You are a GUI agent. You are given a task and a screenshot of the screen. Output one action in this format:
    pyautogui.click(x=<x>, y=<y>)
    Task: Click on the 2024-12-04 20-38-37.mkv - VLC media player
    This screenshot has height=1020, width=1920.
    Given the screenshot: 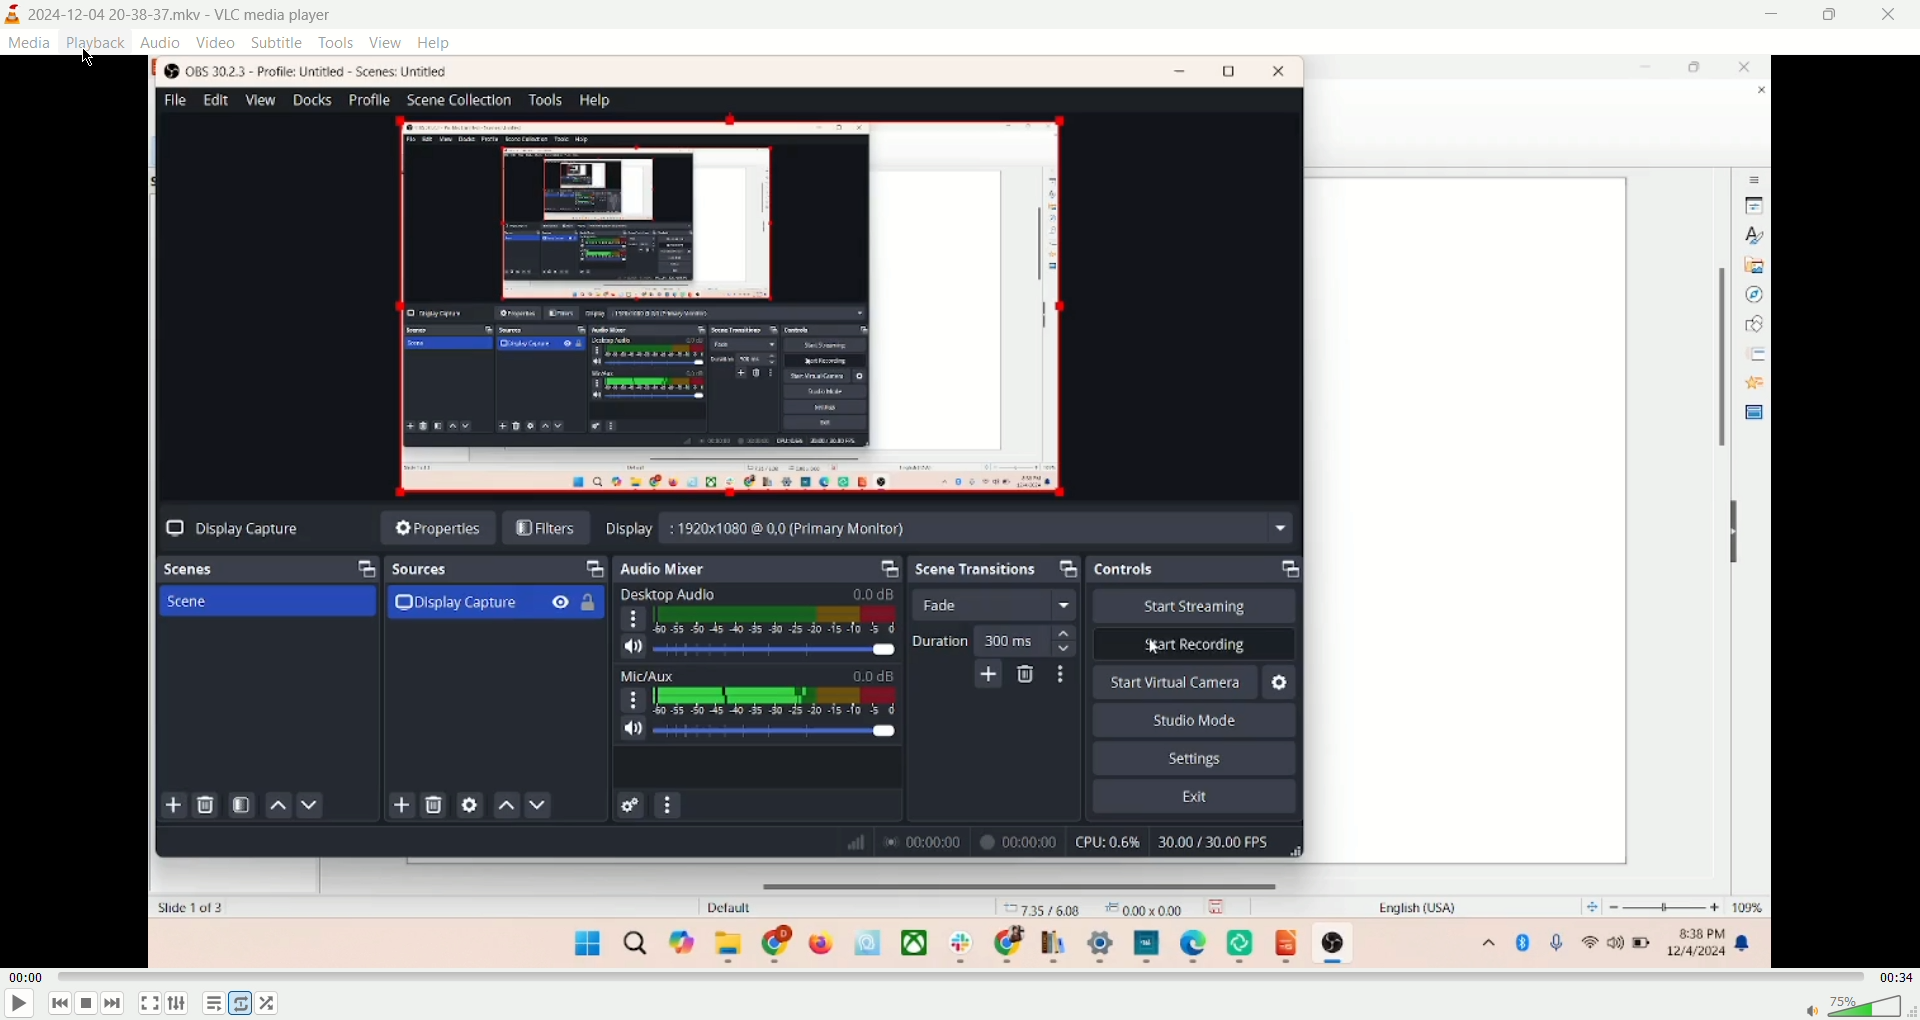 What is the action you would take?
    pyautogui.click(x=187, y=13)
    